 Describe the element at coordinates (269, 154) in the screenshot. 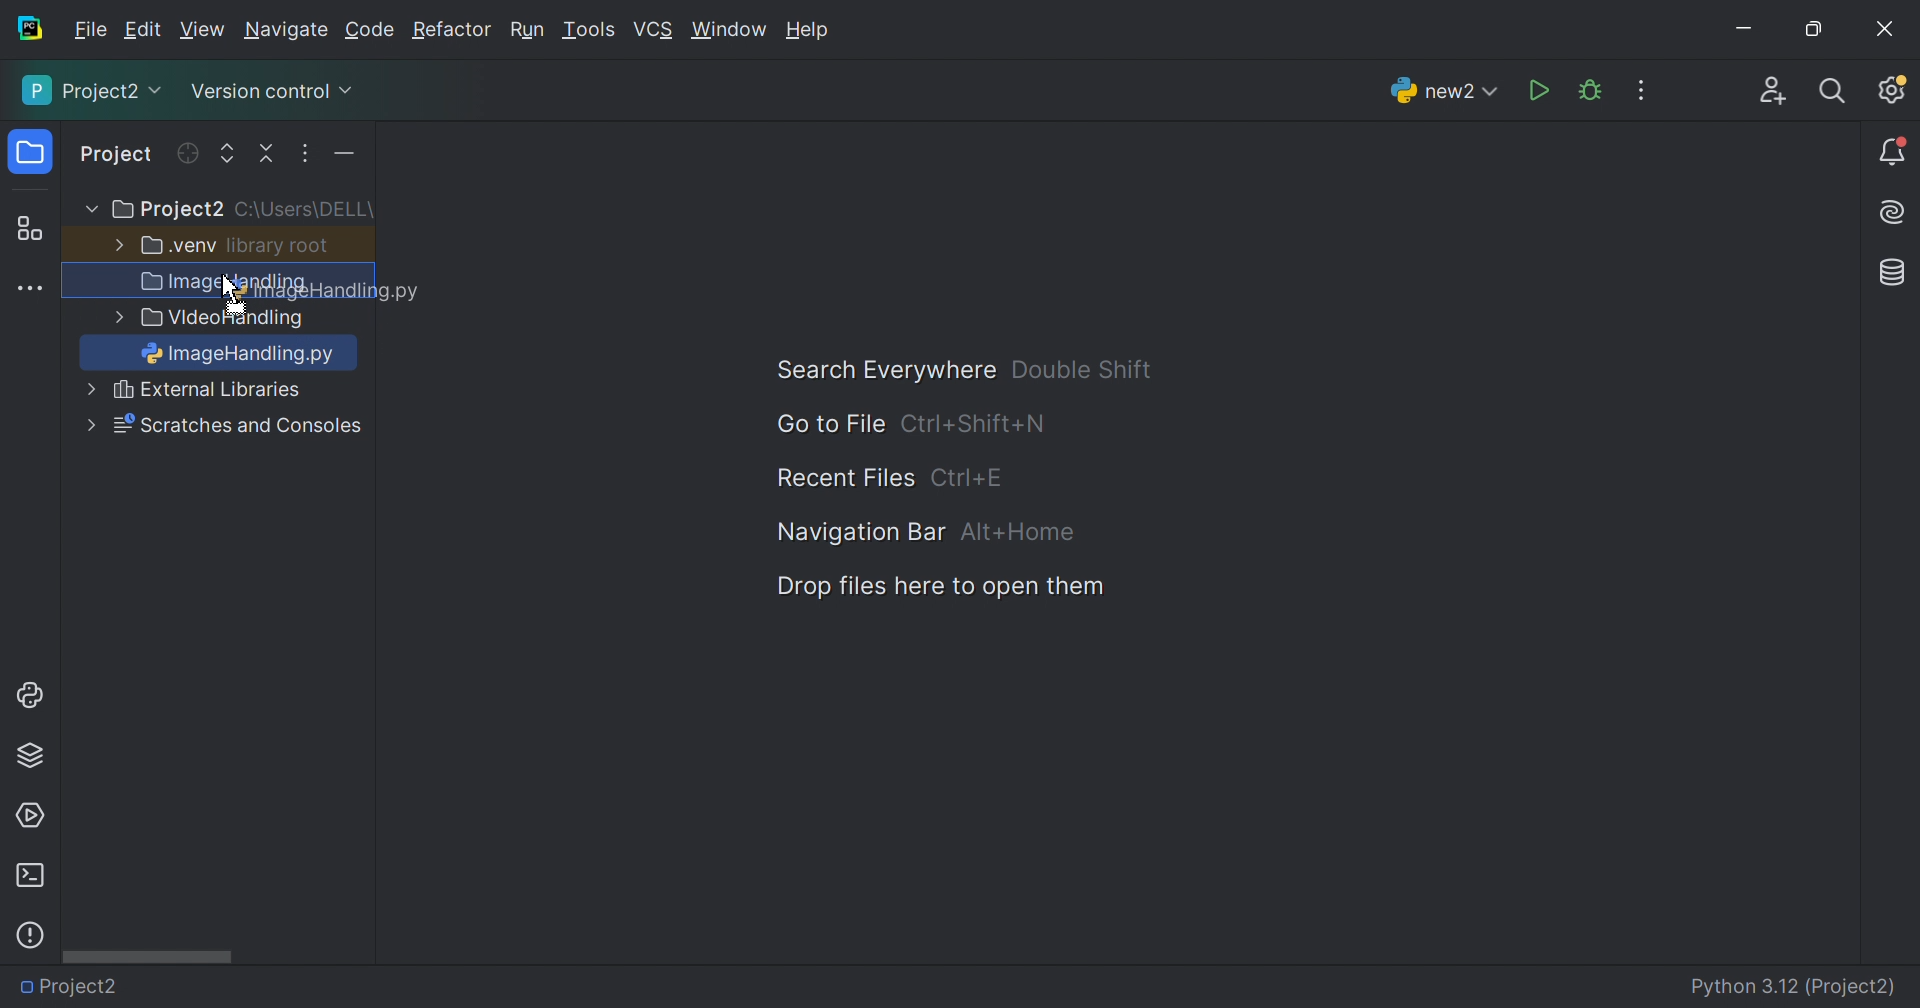

I see `Collapse all` at that location.